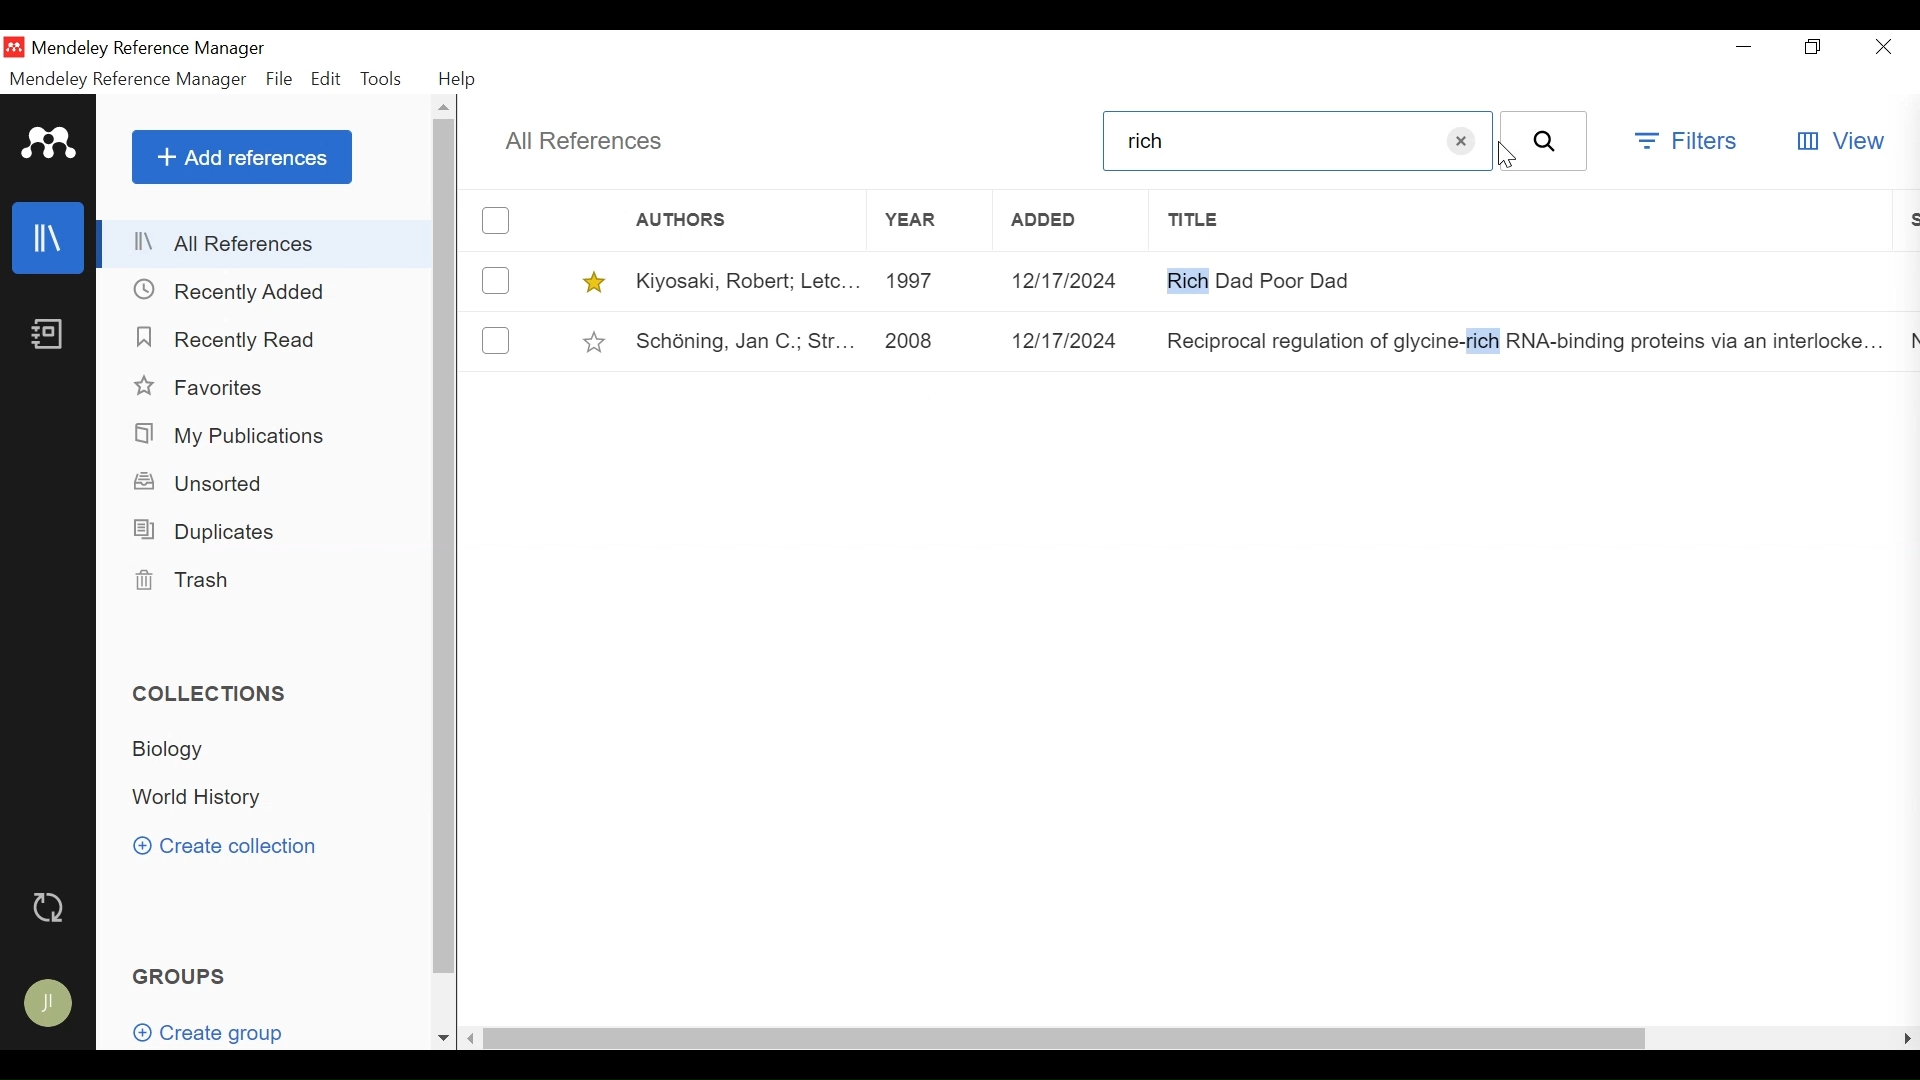 This screenshot has height=1080, width=1920. Describe the element at coordinates (382, 78) in the screenshot. I see `Tools` at that location.